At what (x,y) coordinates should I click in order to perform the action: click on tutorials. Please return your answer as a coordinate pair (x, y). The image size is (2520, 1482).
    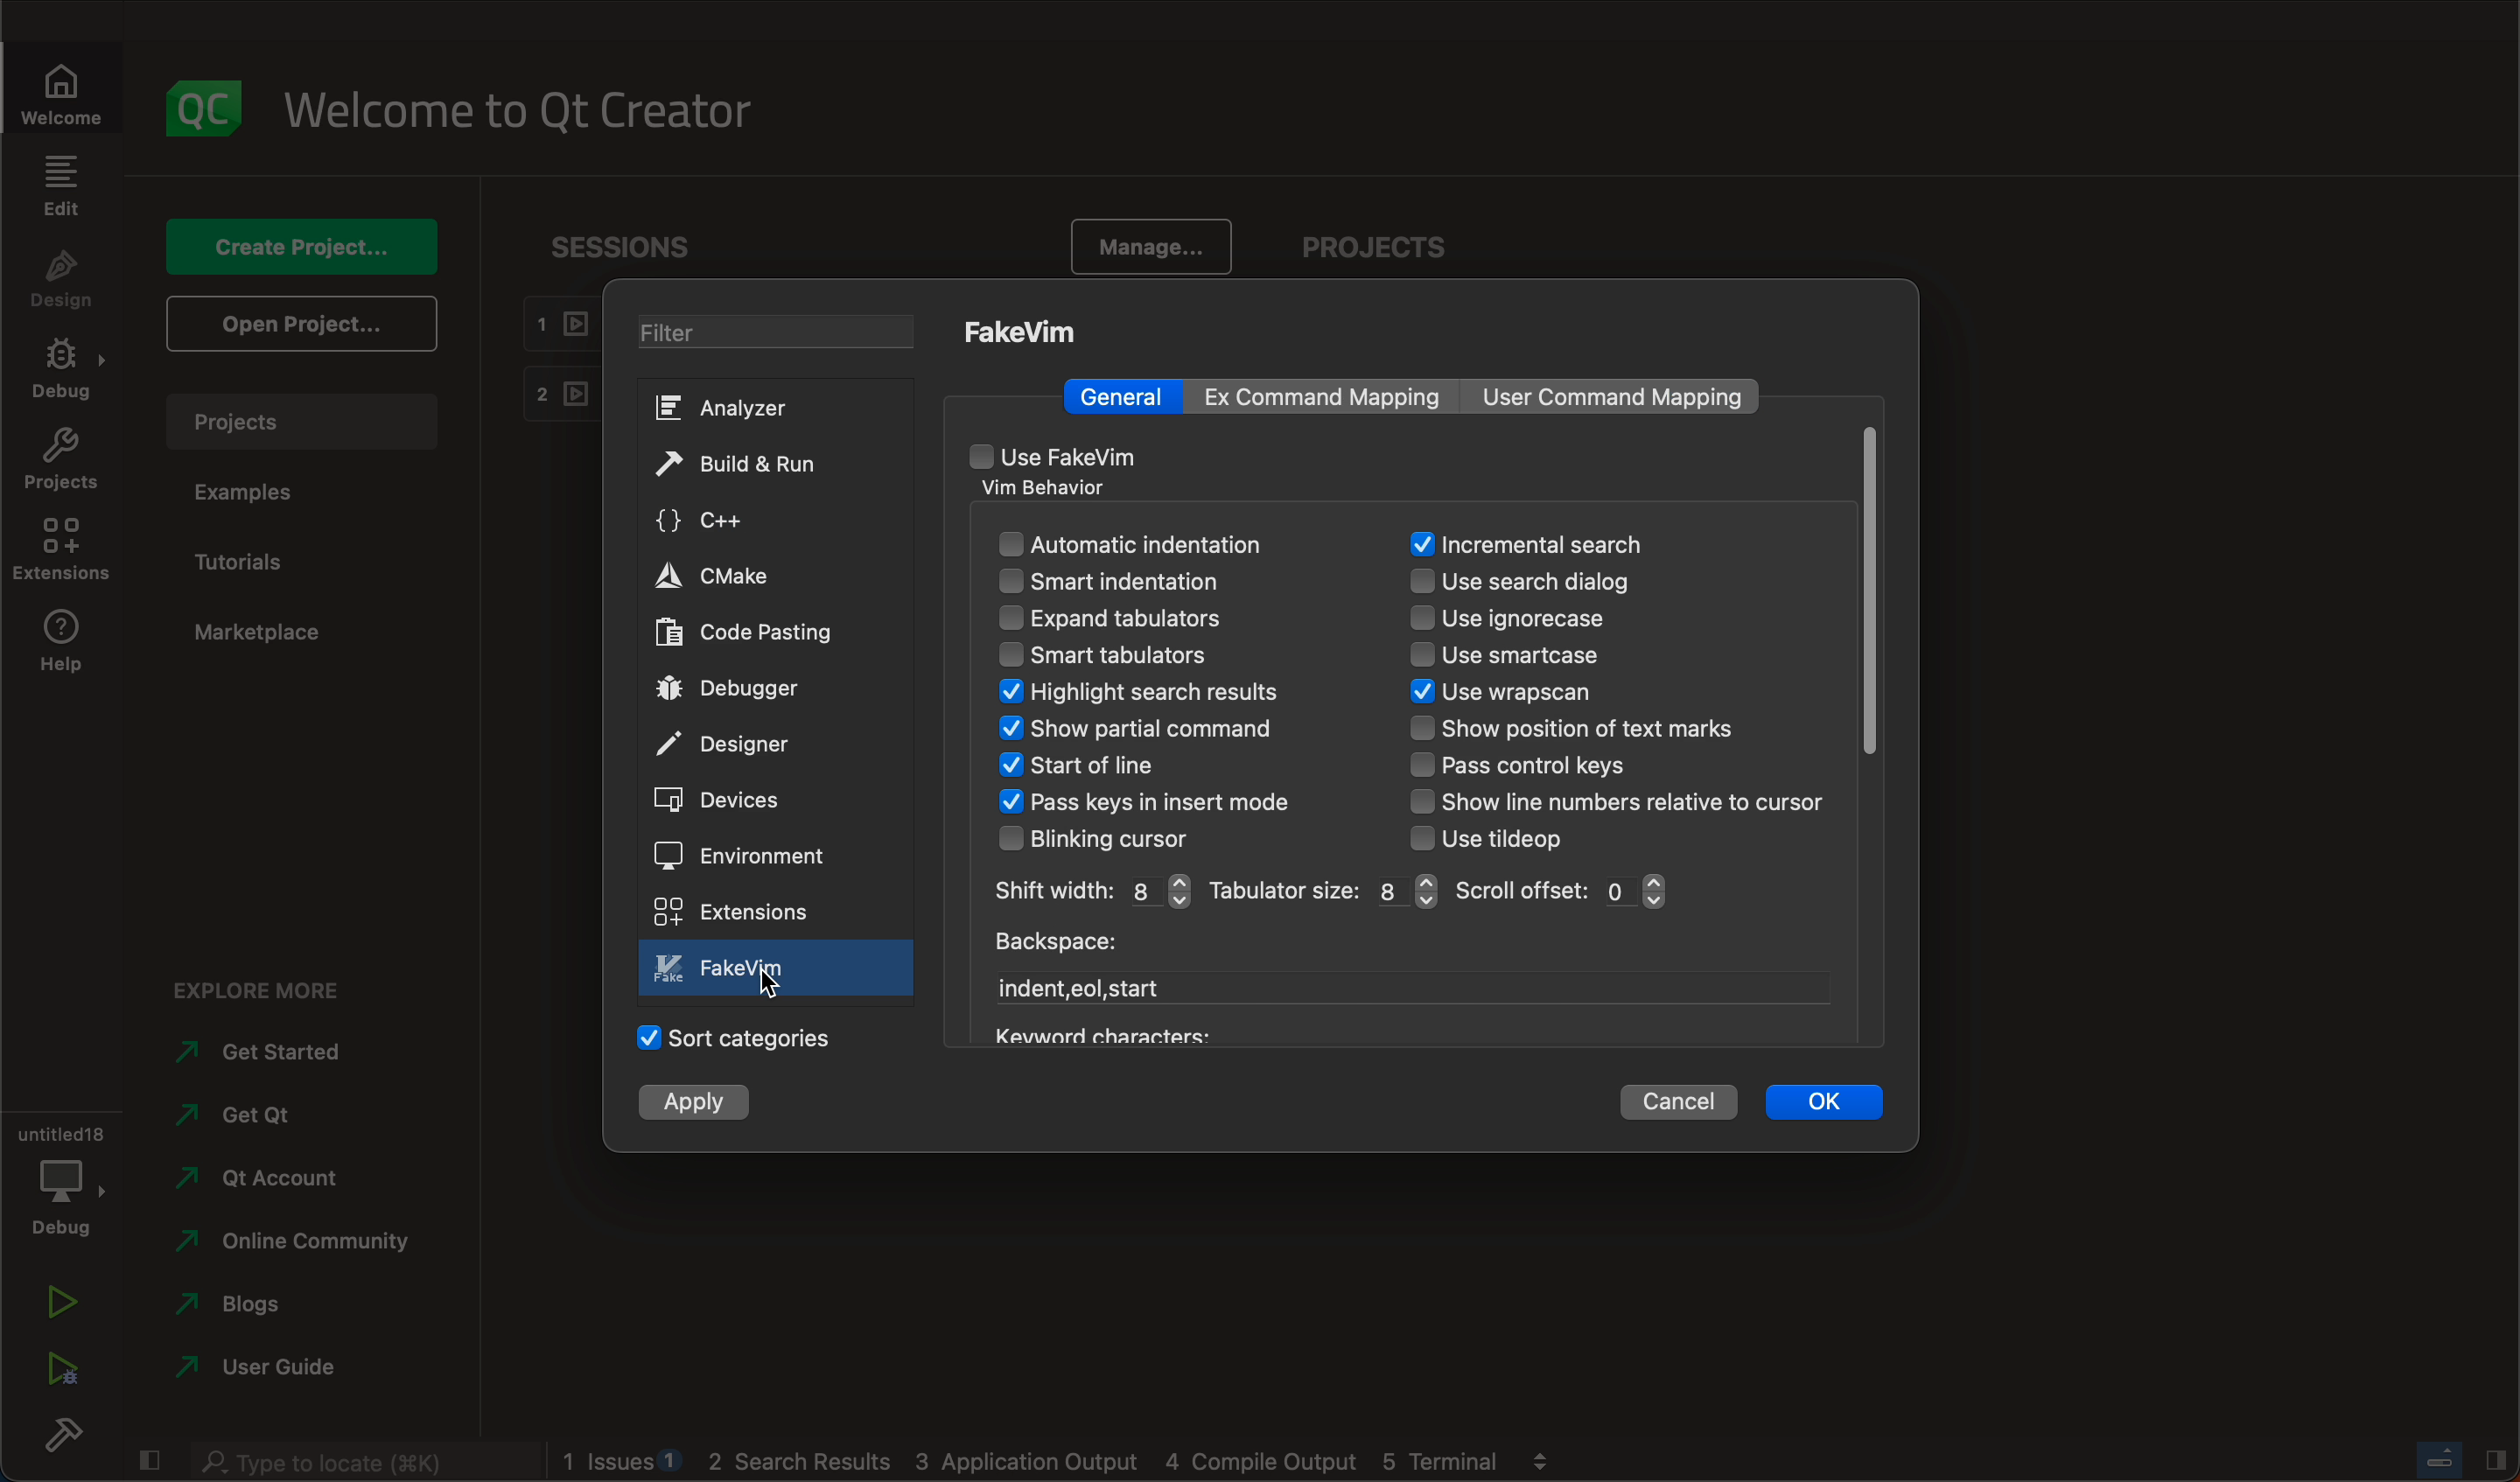
    Looking at the image, I should click on (265, 558).